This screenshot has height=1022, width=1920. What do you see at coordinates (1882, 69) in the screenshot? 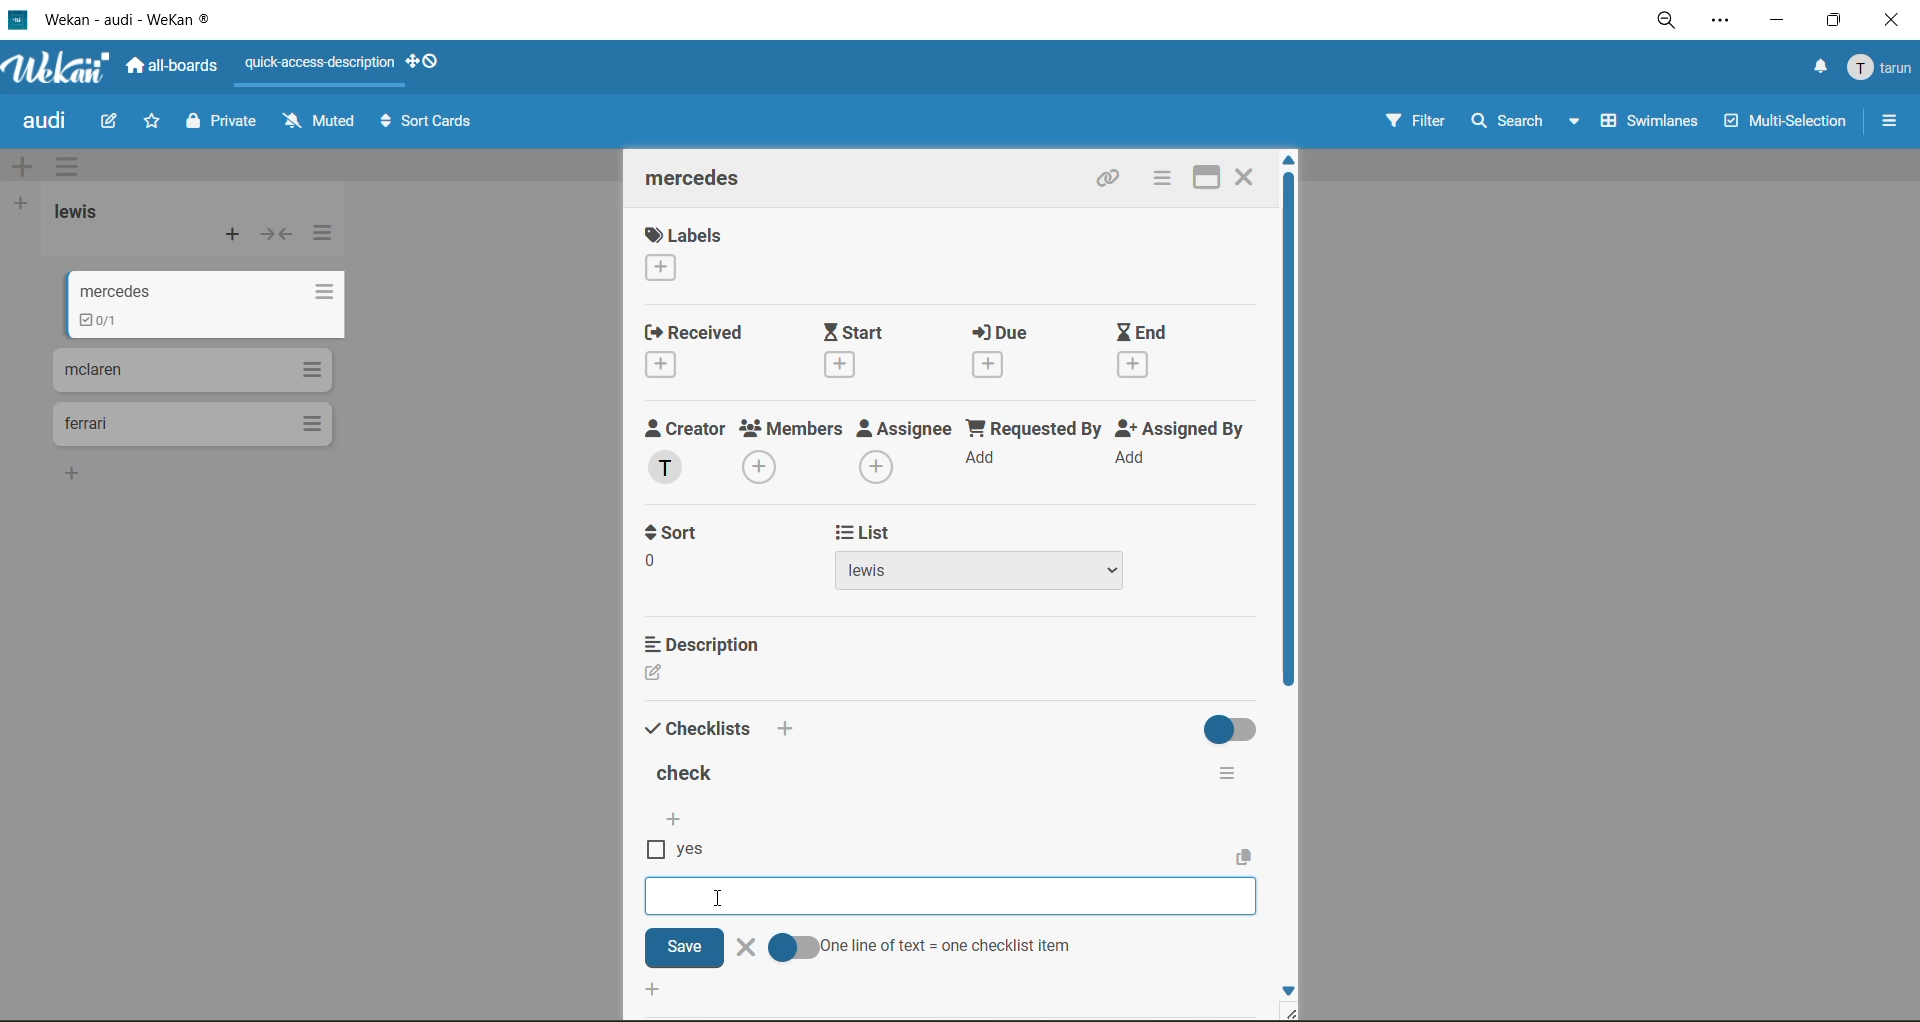
I see `menu` at bounding box center [1882, 69].